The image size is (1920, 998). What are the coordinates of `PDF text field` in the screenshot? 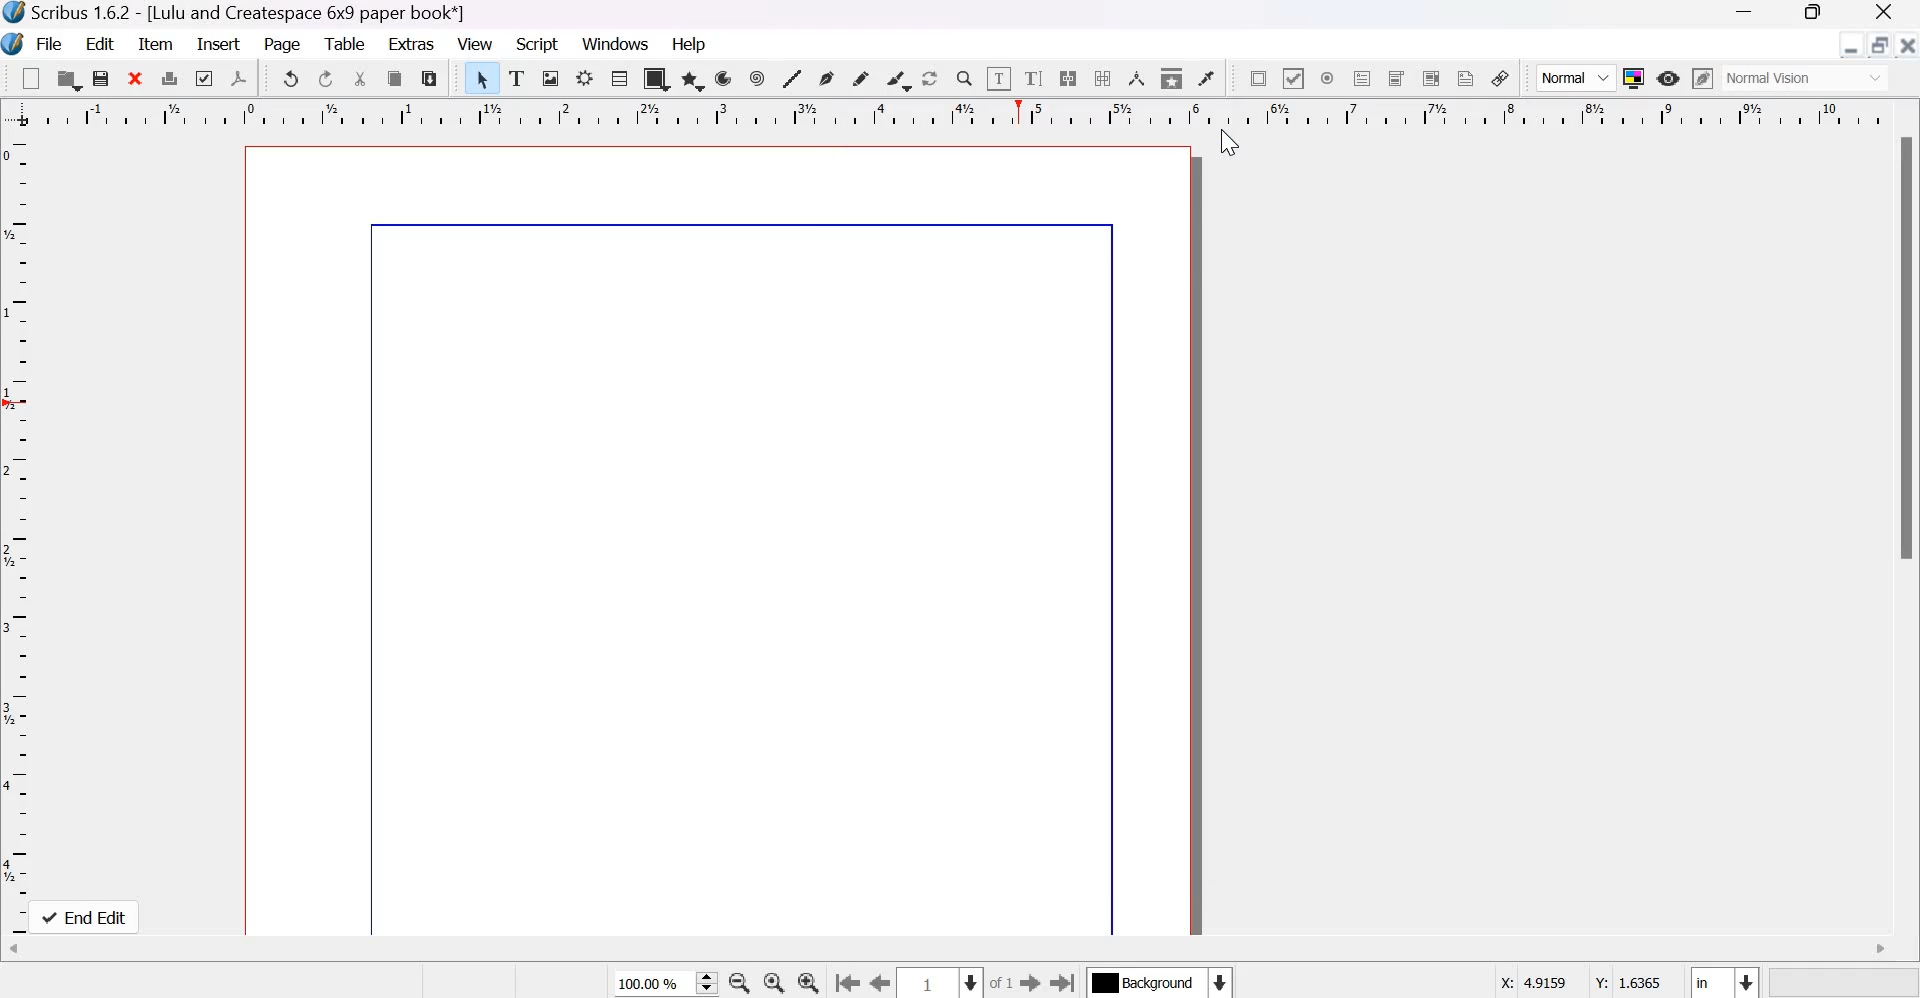 It's located at (1362, 78).